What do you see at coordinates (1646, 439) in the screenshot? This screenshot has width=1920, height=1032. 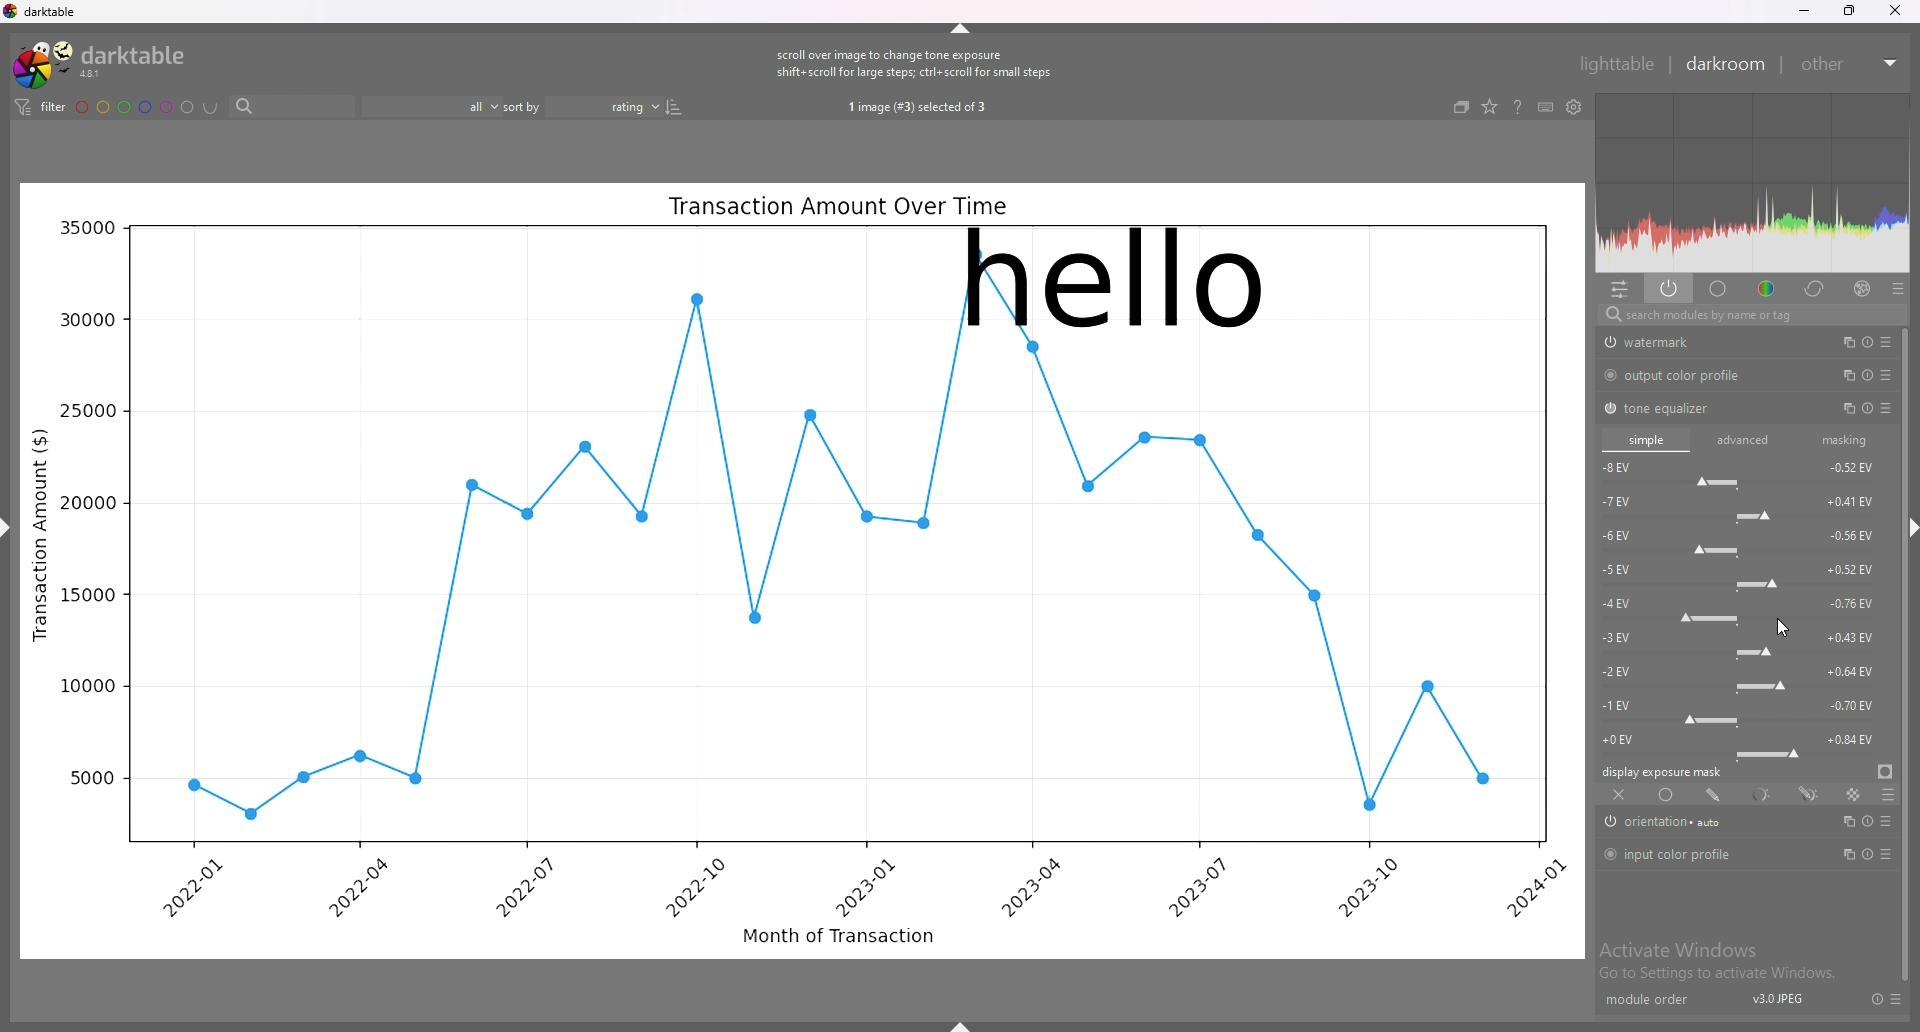 I see `simple` at bounding box center [1646, 439].